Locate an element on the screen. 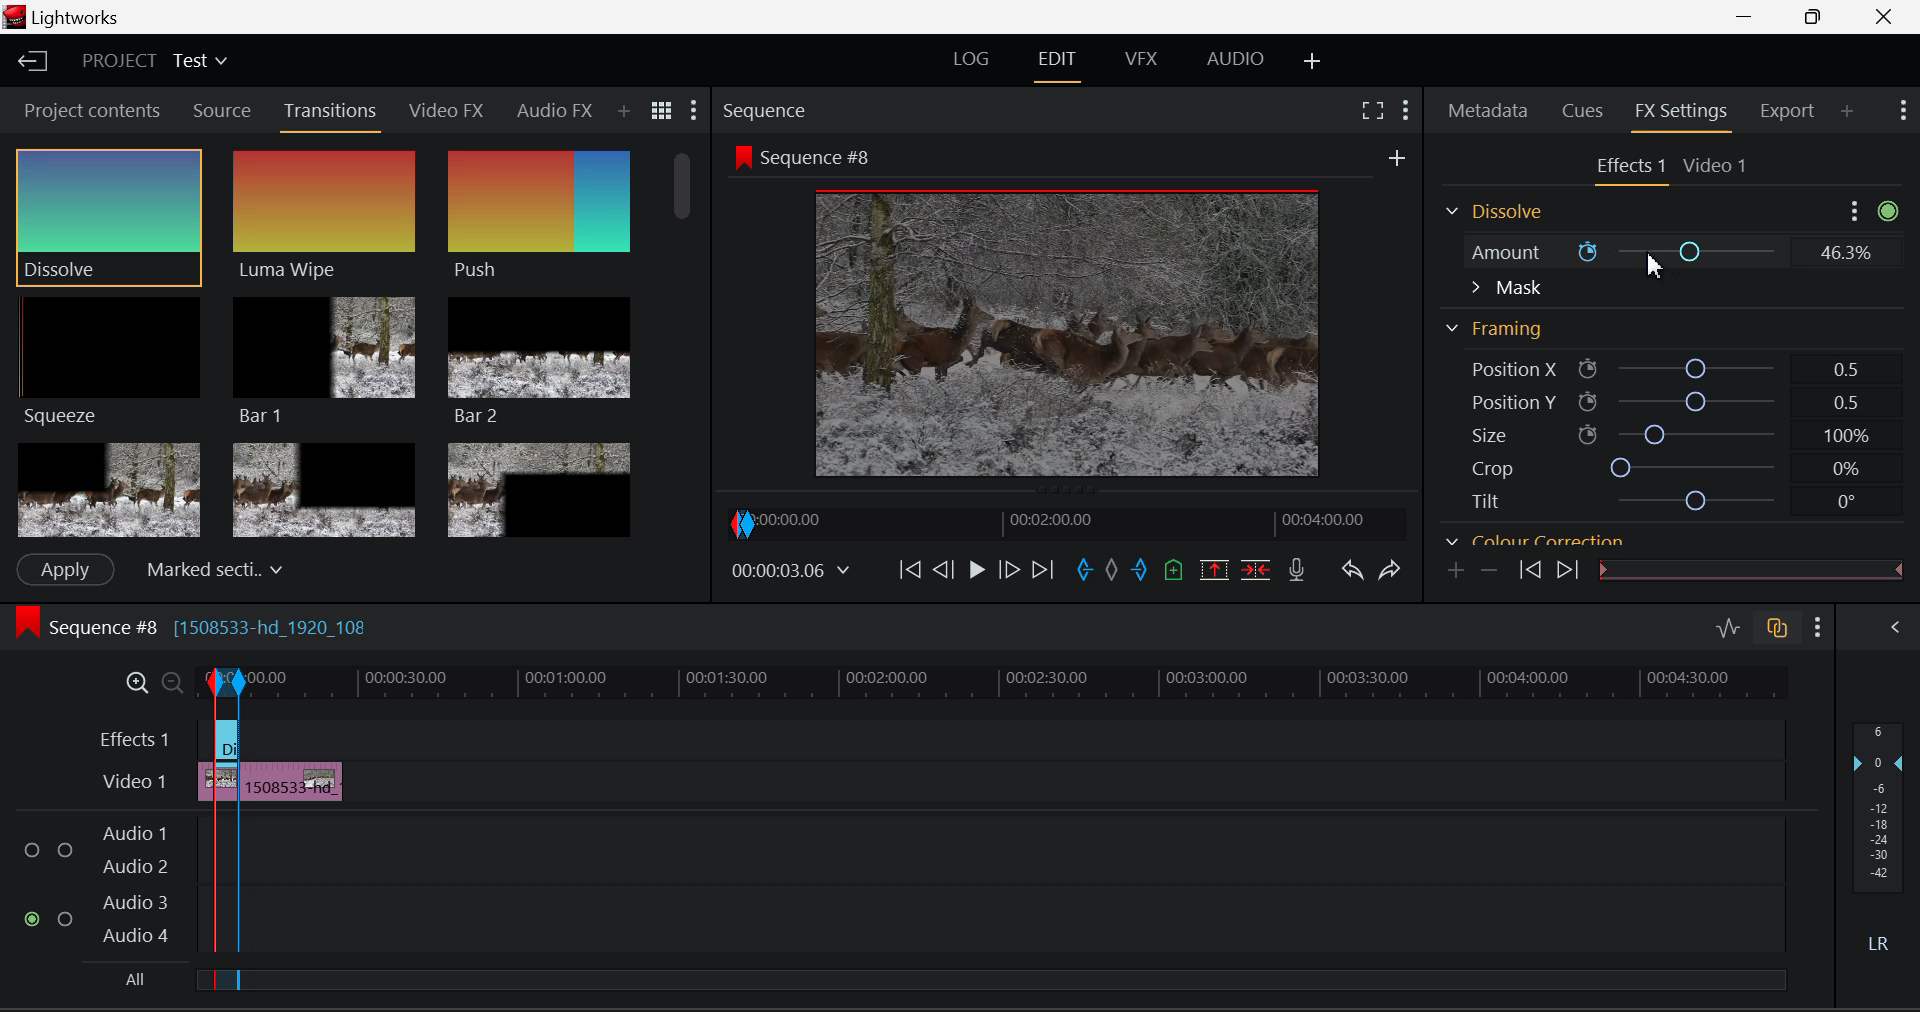 The image size is (1920, 1012). Go Back is located at coordinates (943, 571).